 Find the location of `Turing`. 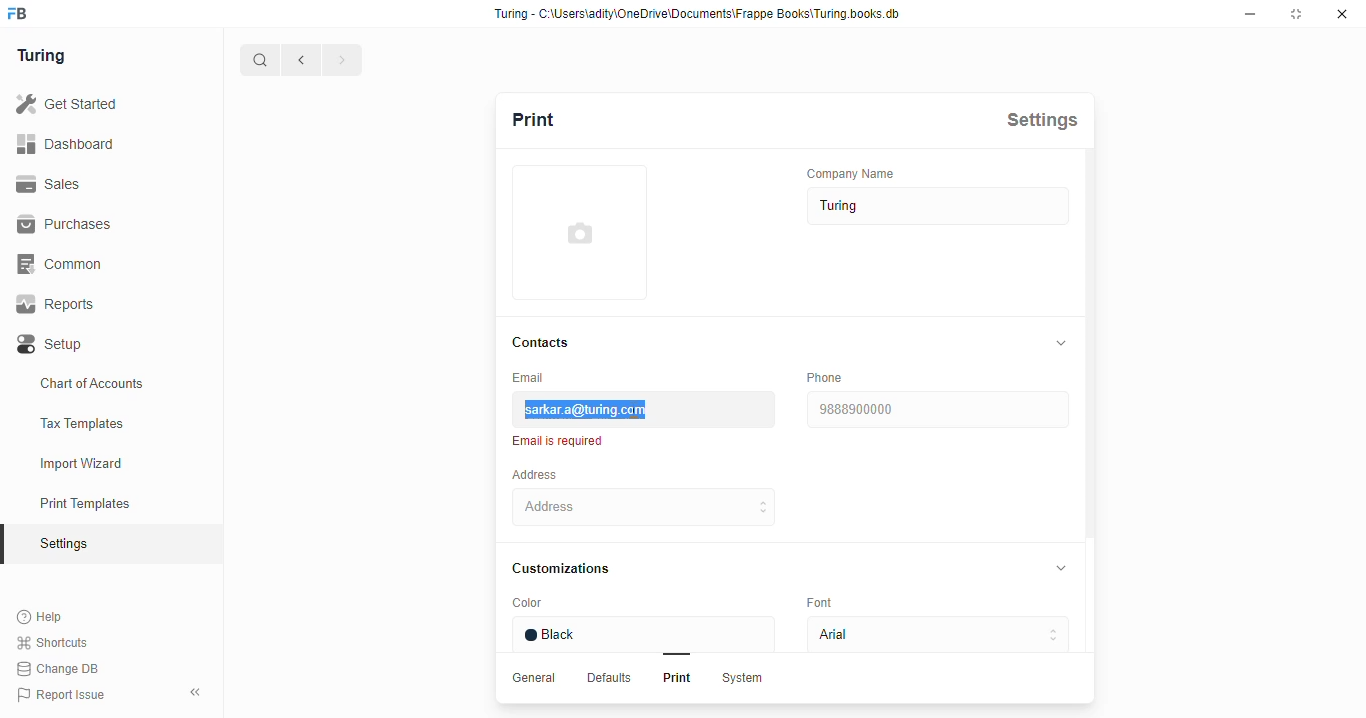

Turing is located at coordinates (933, 207).